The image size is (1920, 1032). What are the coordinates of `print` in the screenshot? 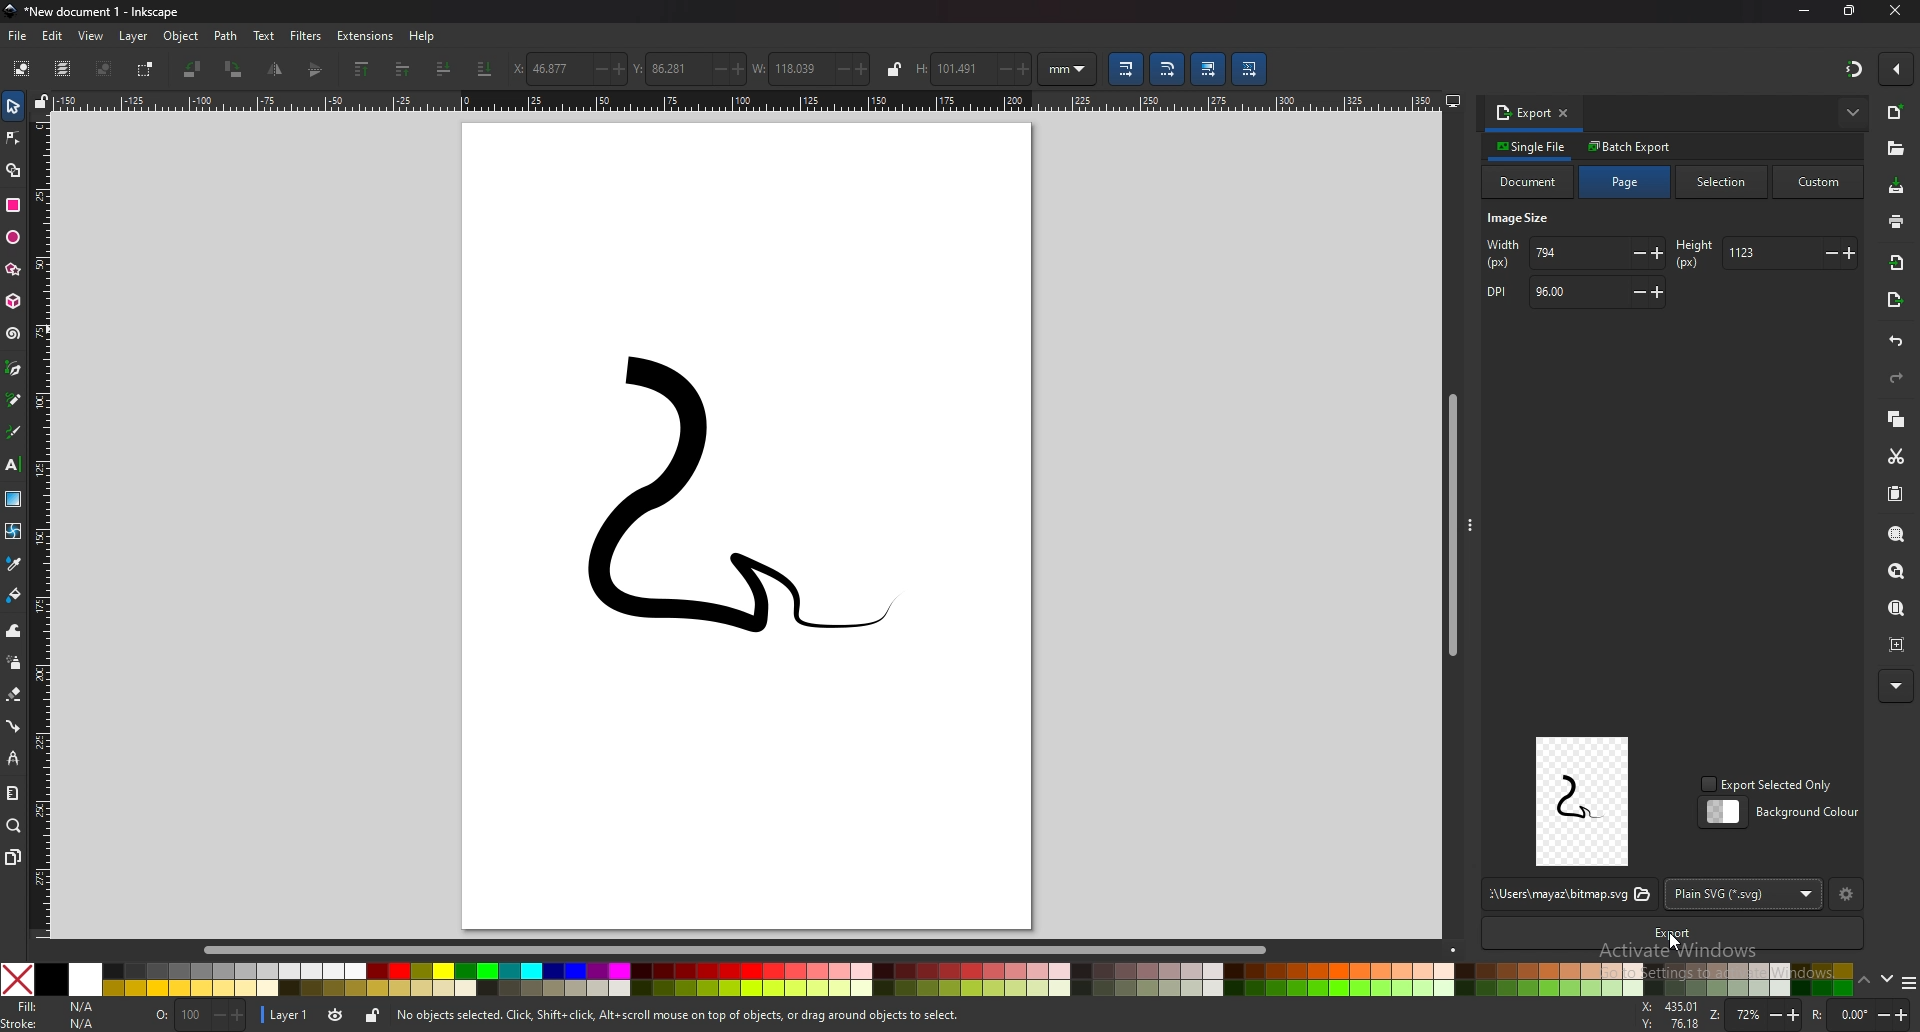 It's located at (1895, 220).